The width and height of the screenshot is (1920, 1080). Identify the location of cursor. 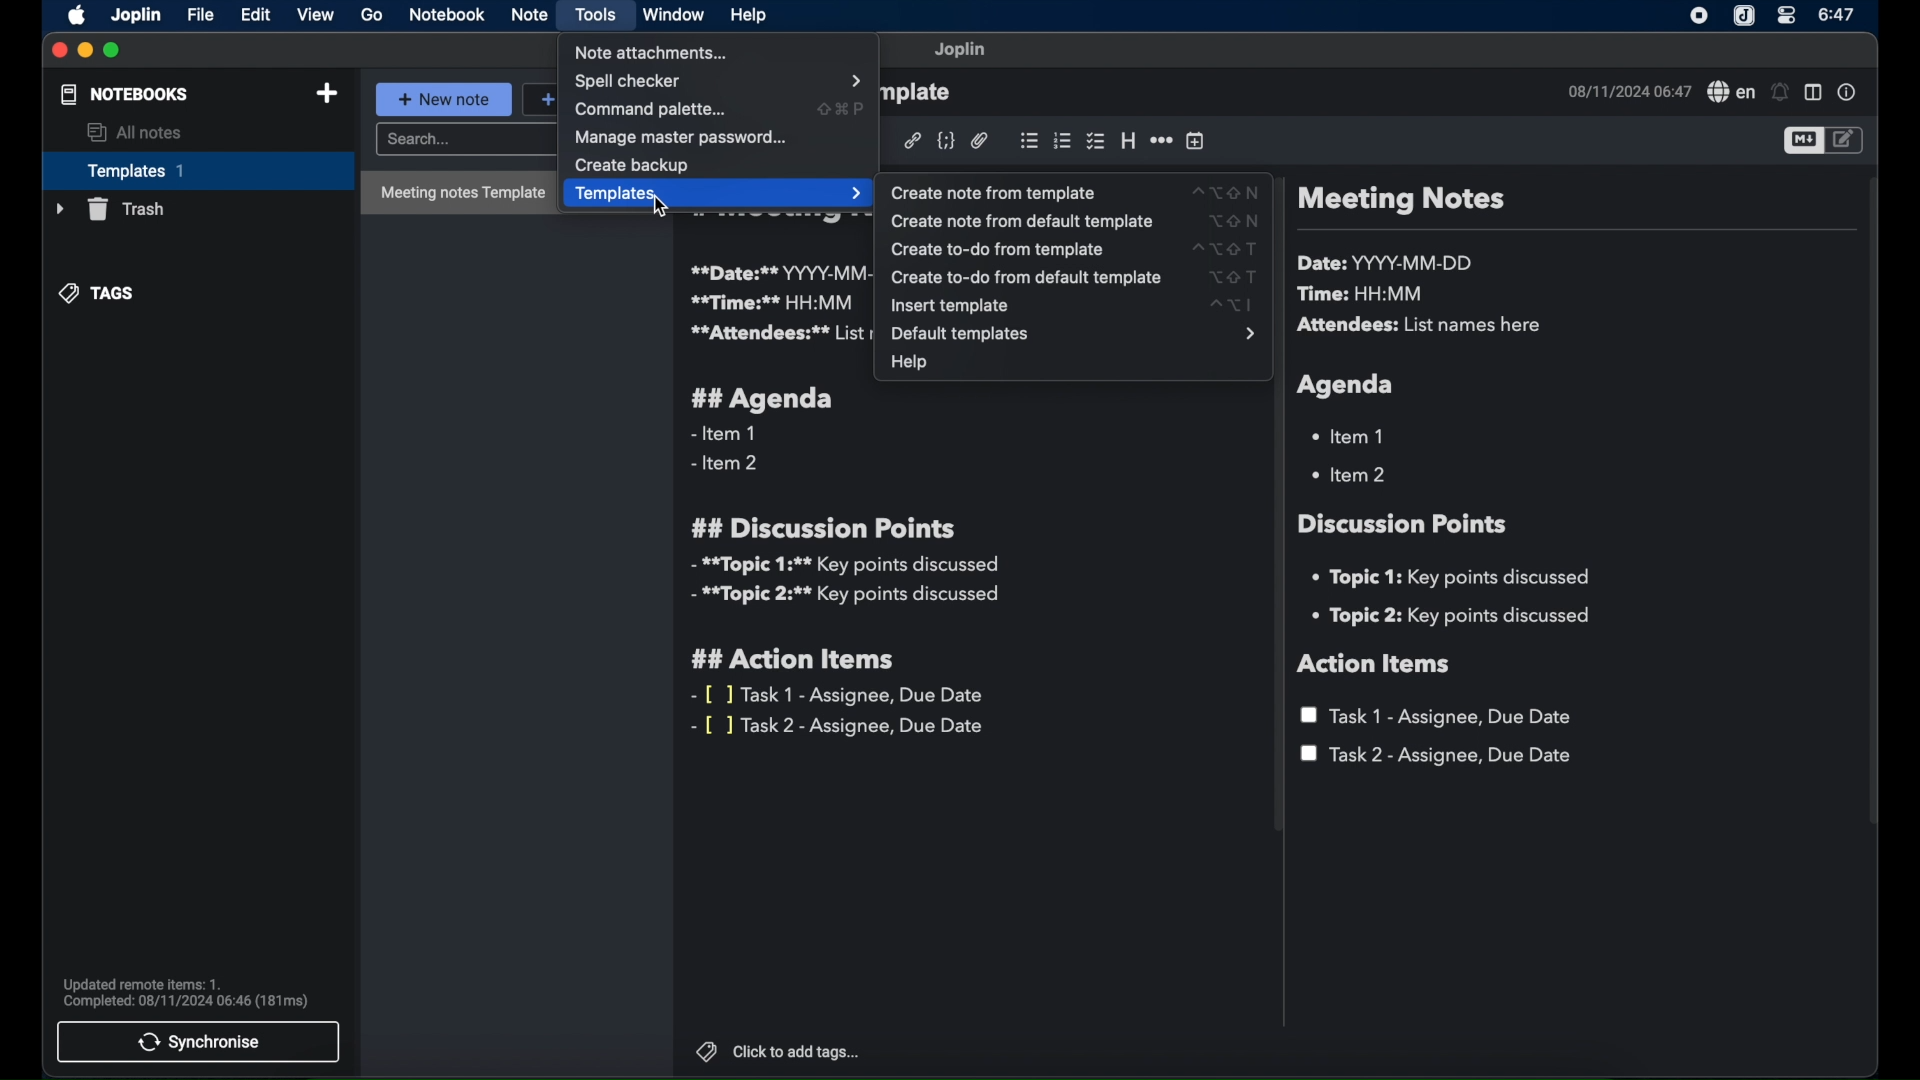
(666, 205).